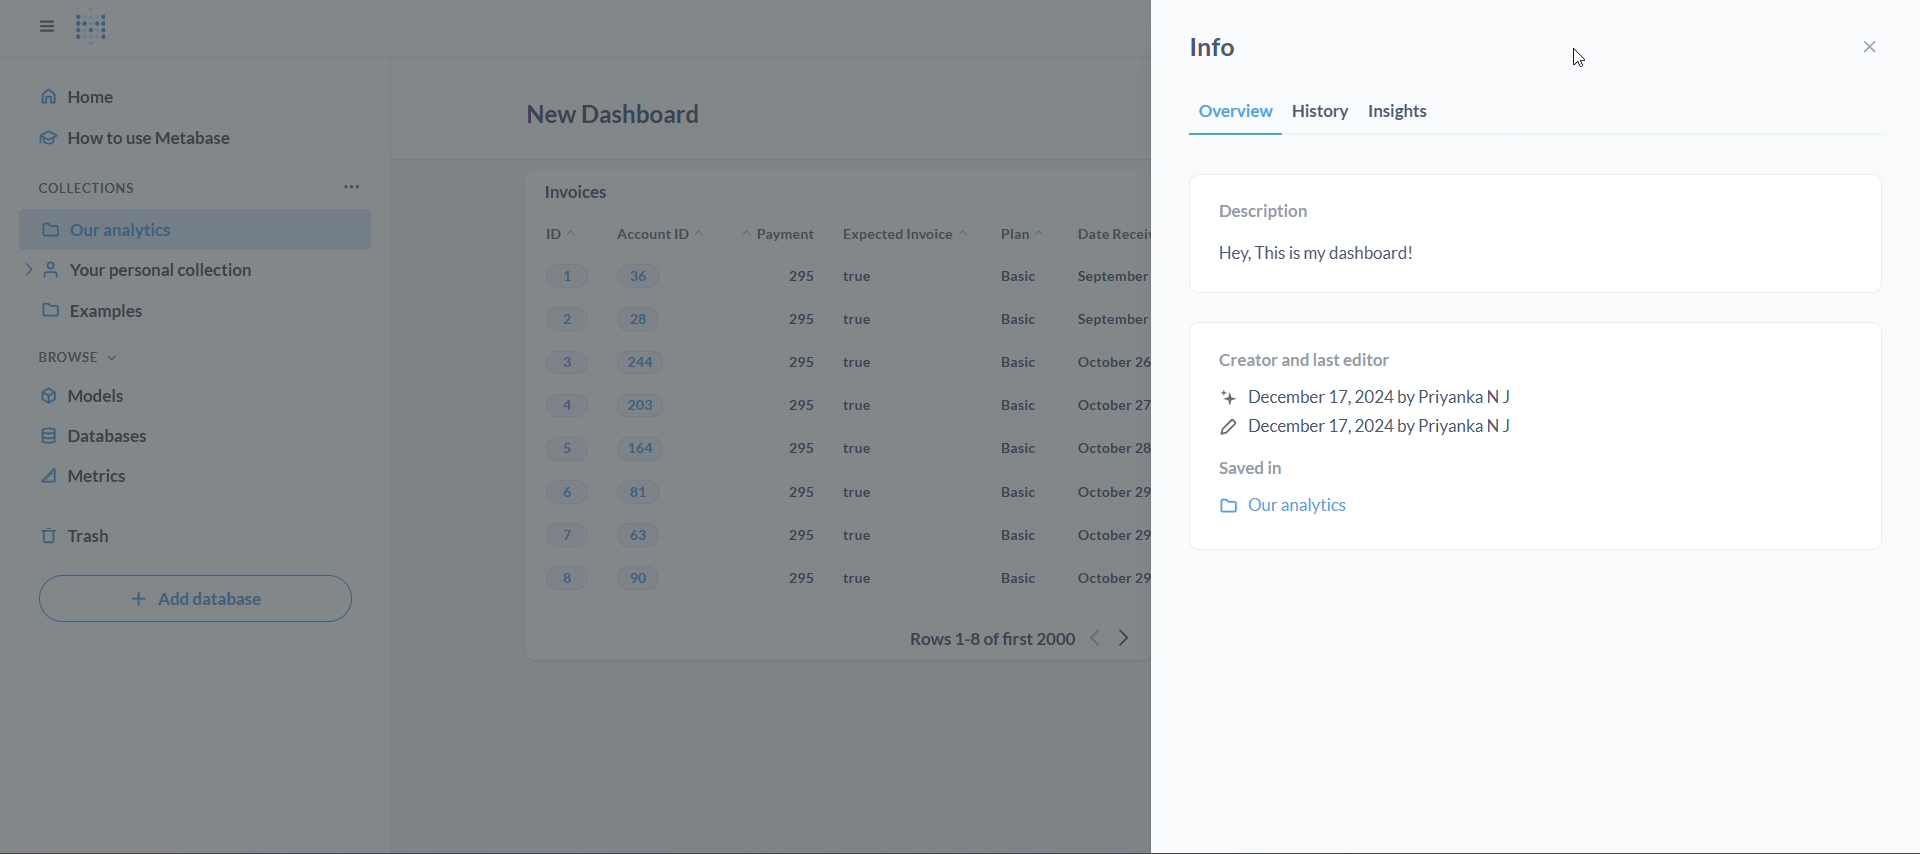 The height and width of the screenshot is (854, 1920). What do you see at coordinates (1585, 62) in the screenshot?
I see `cursor` at bounding box center [1585, 62].